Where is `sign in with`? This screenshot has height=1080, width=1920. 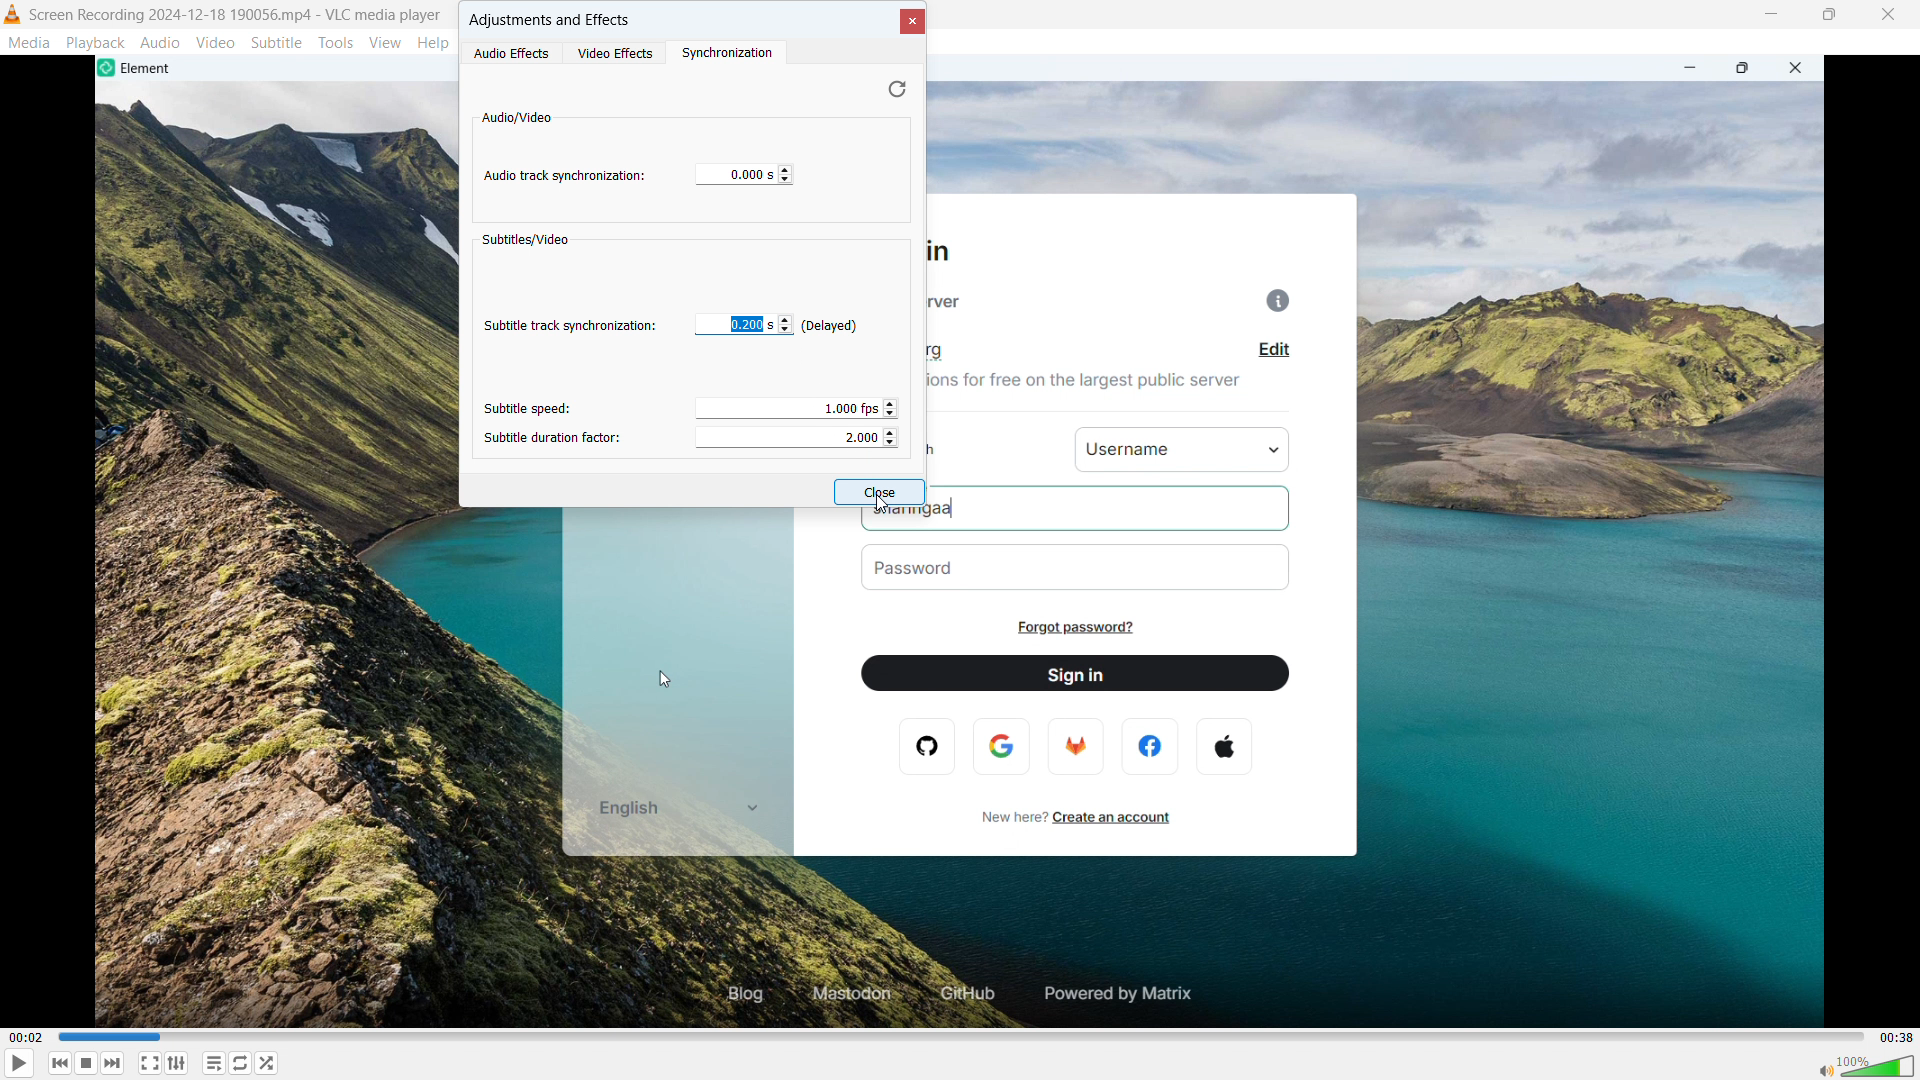
sign in with is located at coordinates (945, 448).